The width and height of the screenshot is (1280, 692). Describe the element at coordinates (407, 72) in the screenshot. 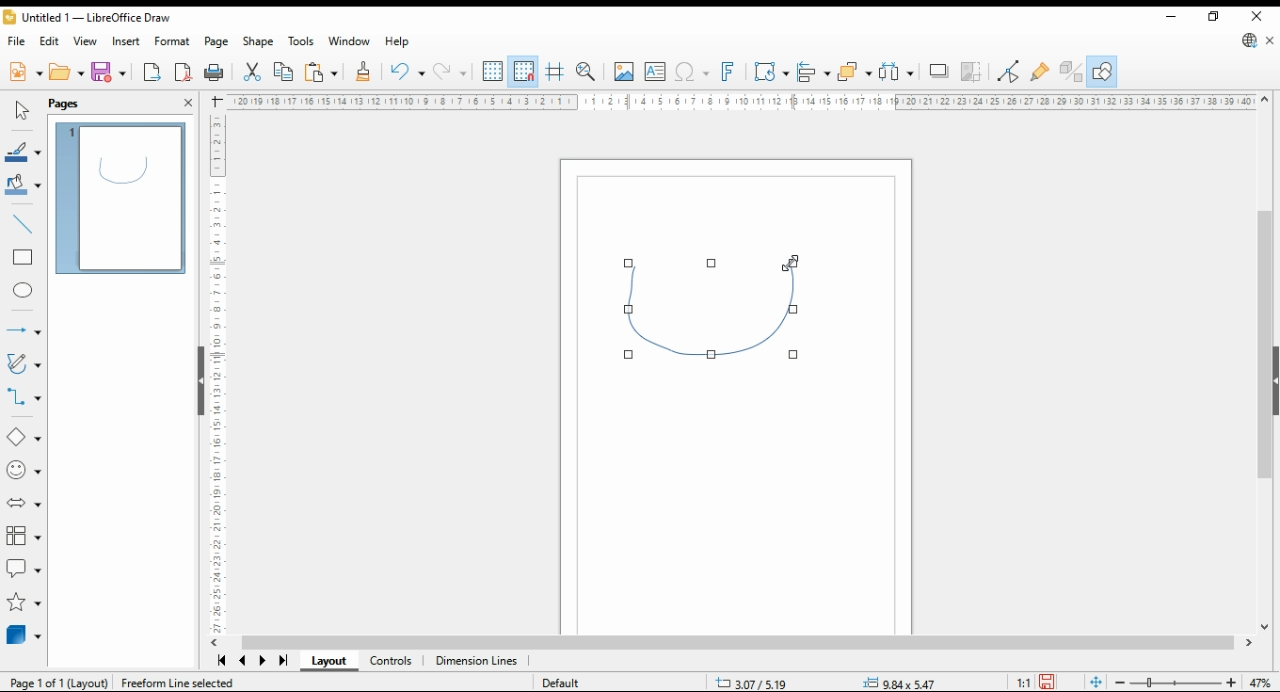

I see `undo` at that location.